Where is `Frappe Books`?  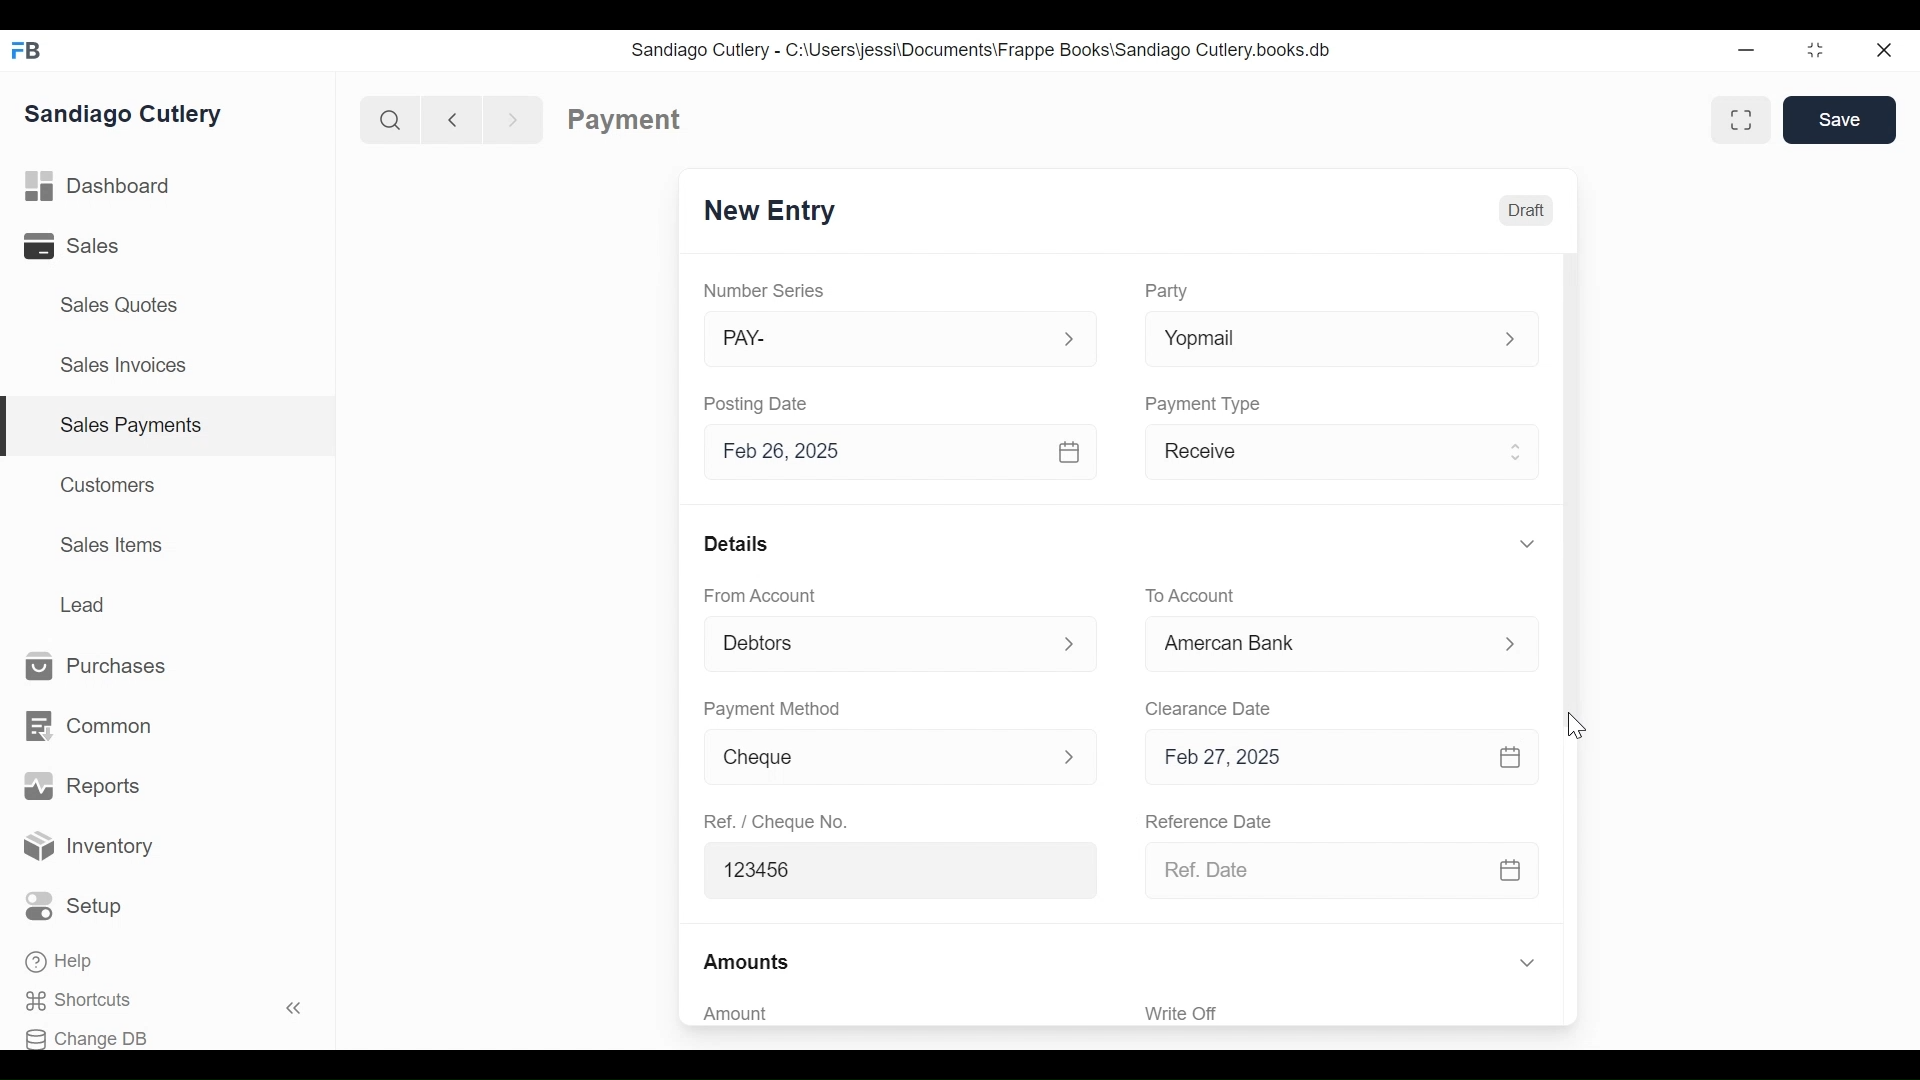 Frappe Books is located at coordinates (28, 50).